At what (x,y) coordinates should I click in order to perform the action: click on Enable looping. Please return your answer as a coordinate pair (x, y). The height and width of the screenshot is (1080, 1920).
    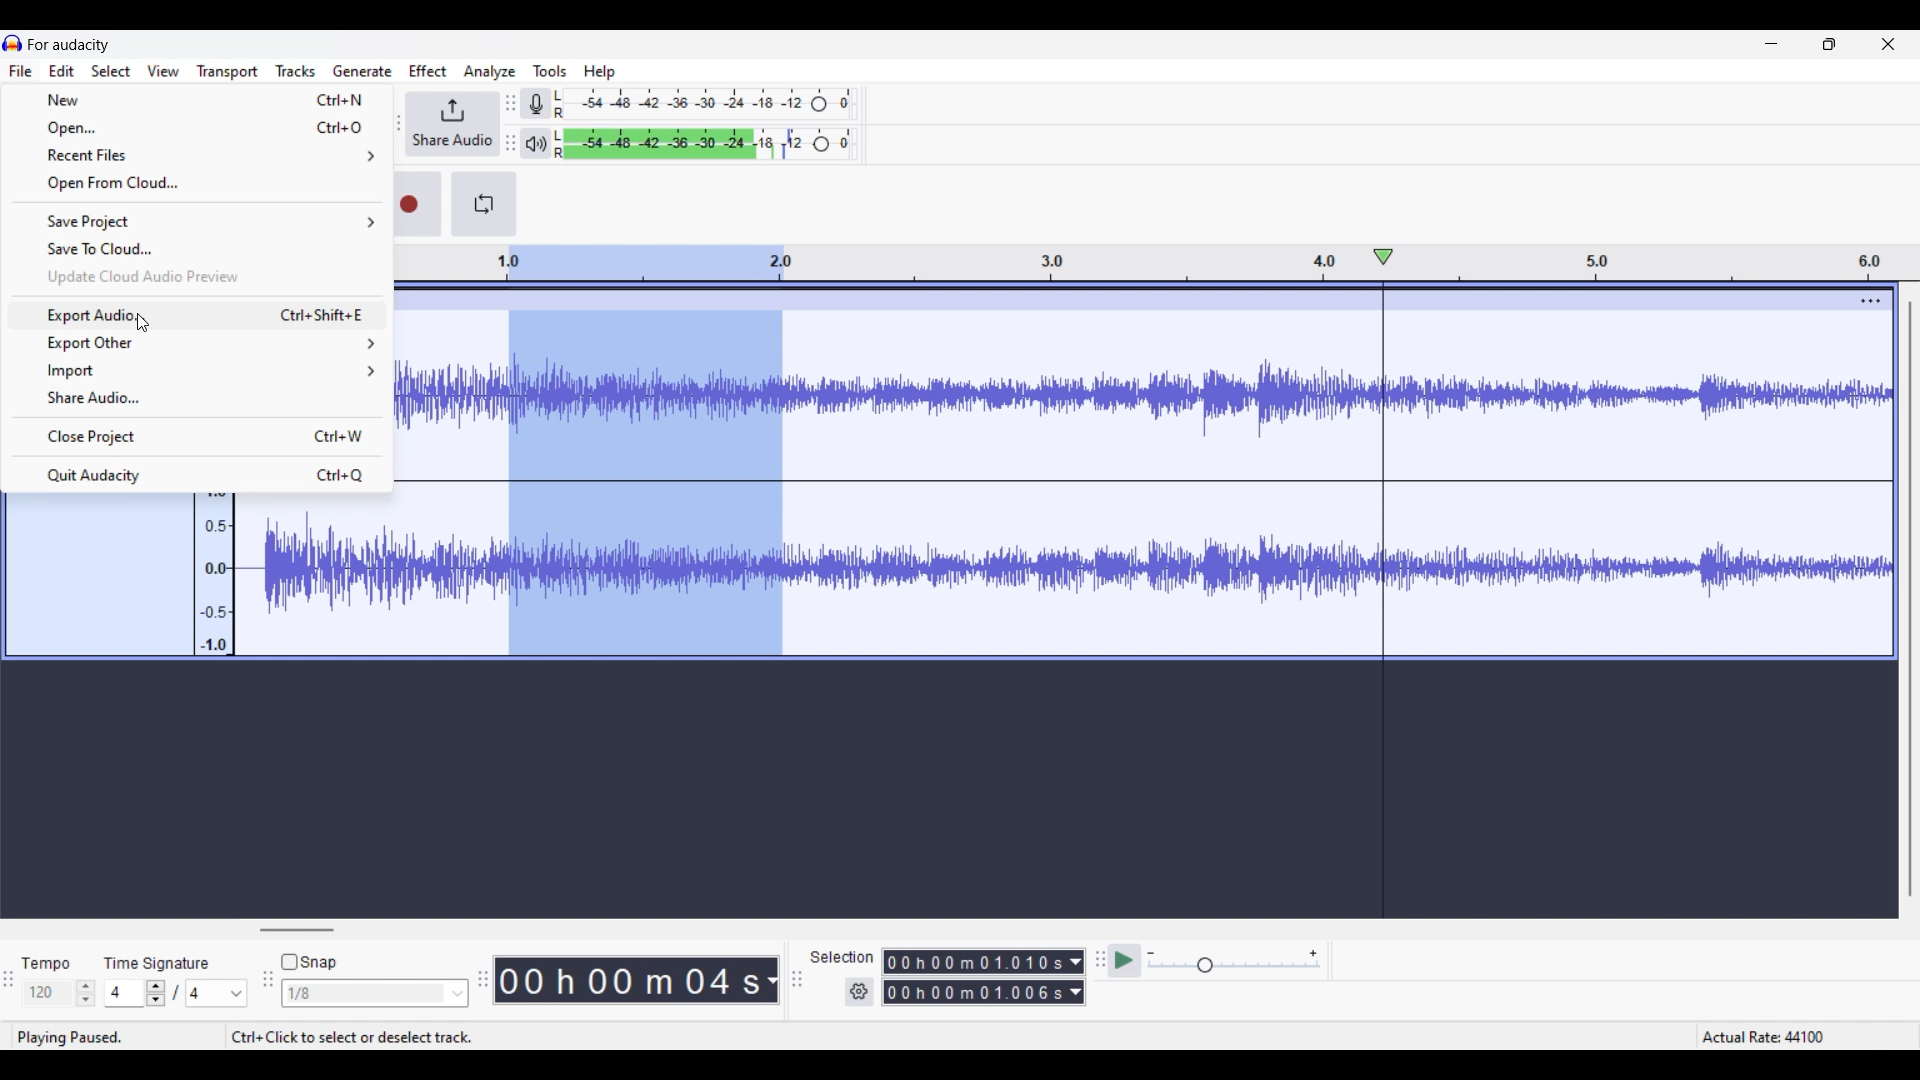
    Looking at the image, I should click on (484, 204).